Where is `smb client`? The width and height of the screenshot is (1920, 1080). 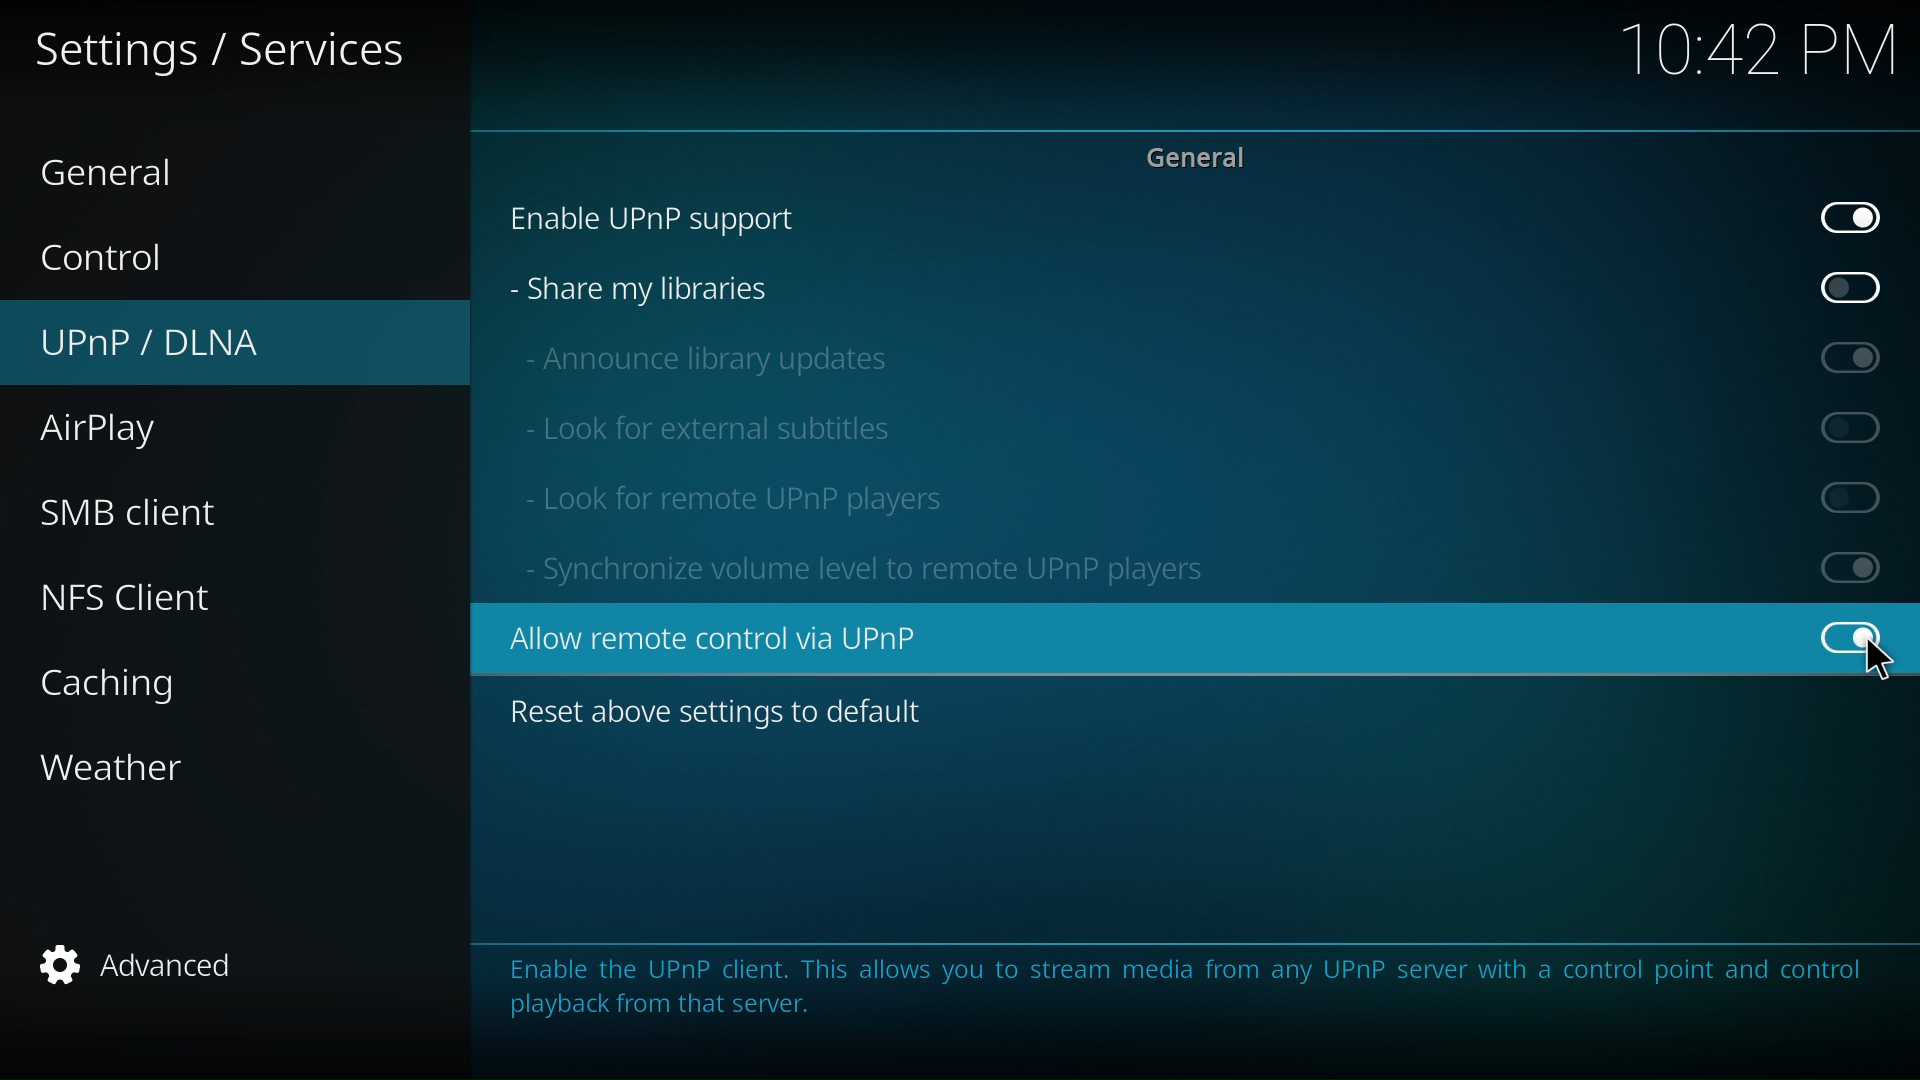 smb client is located at coordinates (132, 509).